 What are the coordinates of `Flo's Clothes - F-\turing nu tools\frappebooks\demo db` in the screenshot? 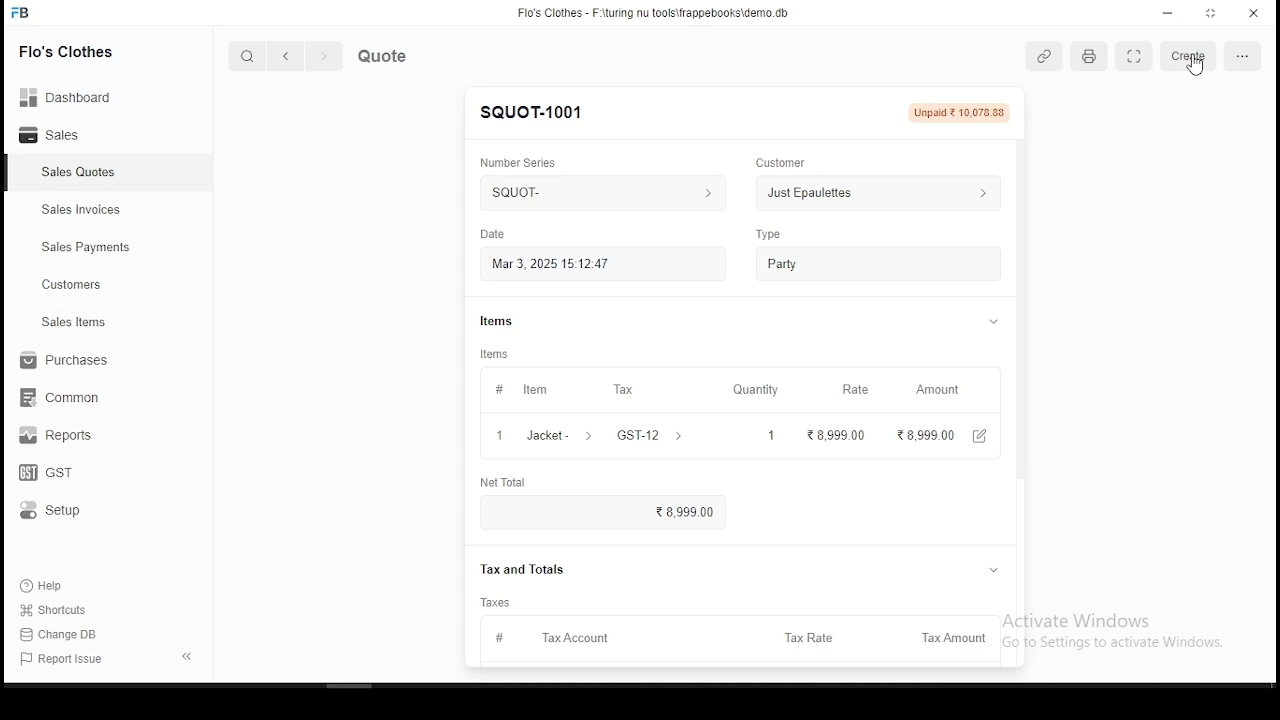 It's located at (655, 12).